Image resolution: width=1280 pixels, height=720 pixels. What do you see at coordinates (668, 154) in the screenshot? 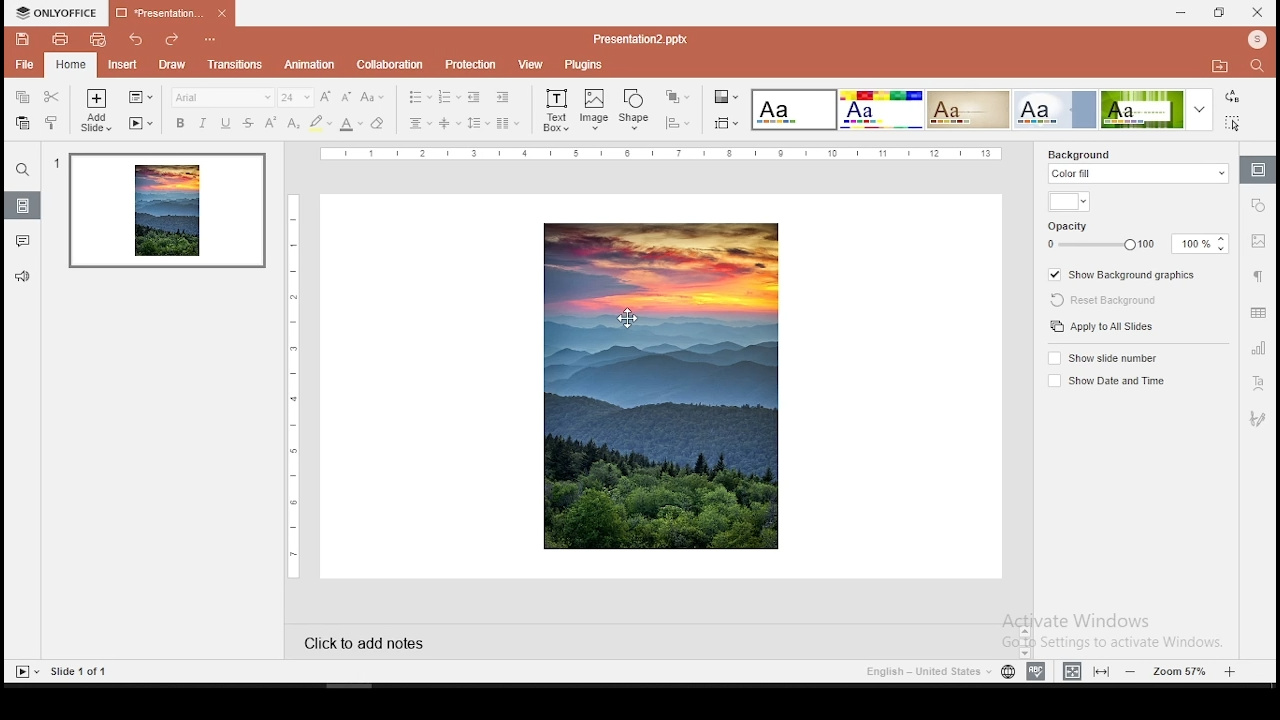
I see `horizontal scale` at bounding box center [668, 154].